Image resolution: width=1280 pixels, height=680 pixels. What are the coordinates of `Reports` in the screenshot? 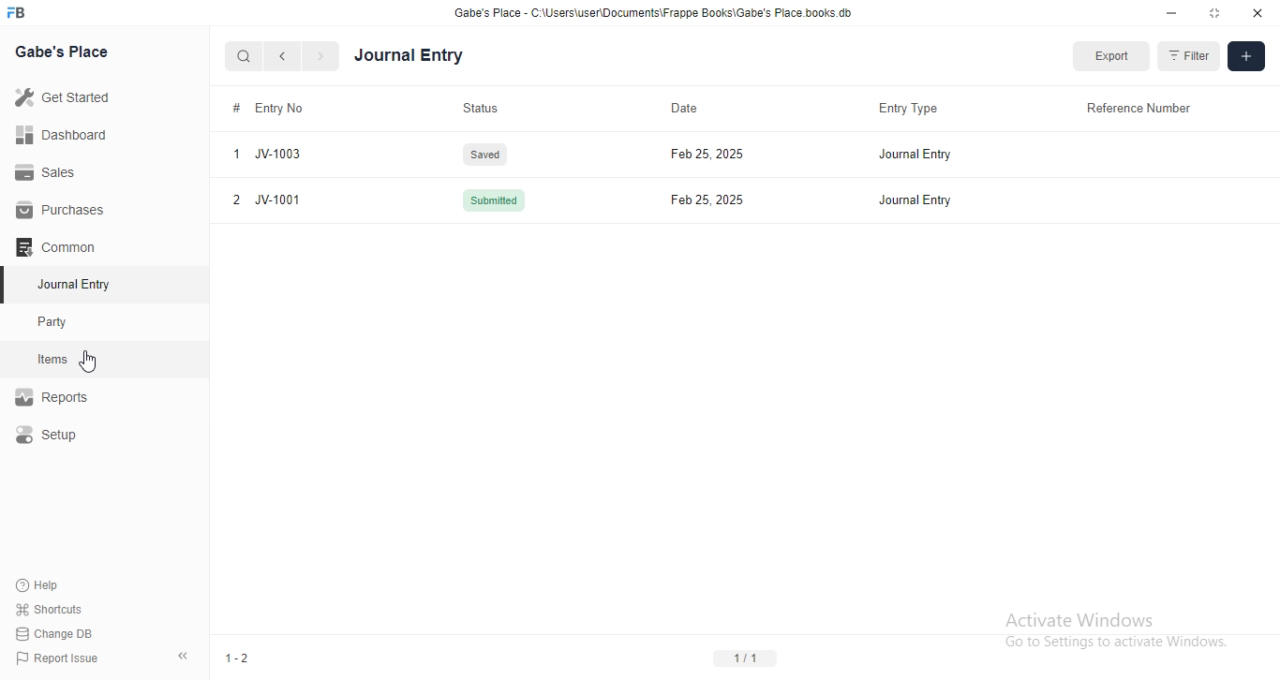 It's located at (61, 396).